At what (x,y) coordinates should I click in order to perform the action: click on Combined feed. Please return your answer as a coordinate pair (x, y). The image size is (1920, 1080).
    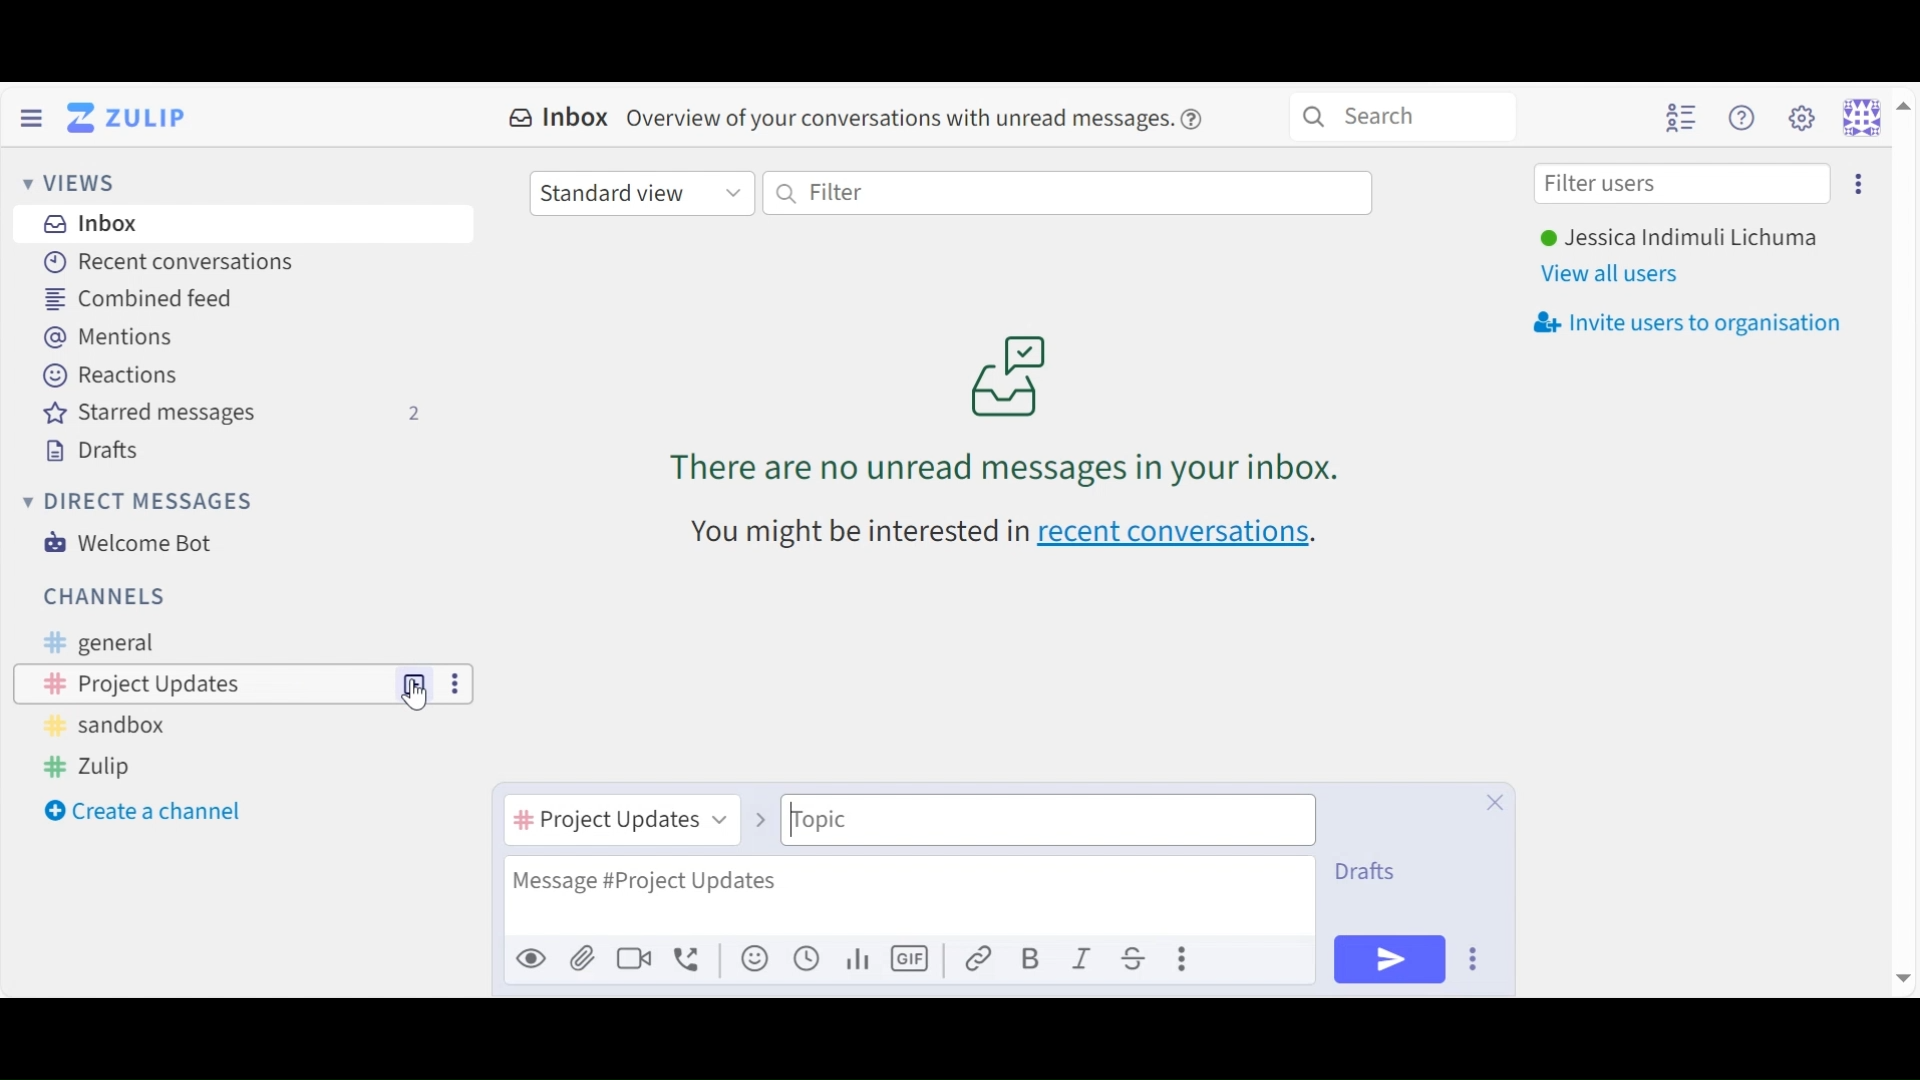
    Looking at the image, I should click on (153, 298).